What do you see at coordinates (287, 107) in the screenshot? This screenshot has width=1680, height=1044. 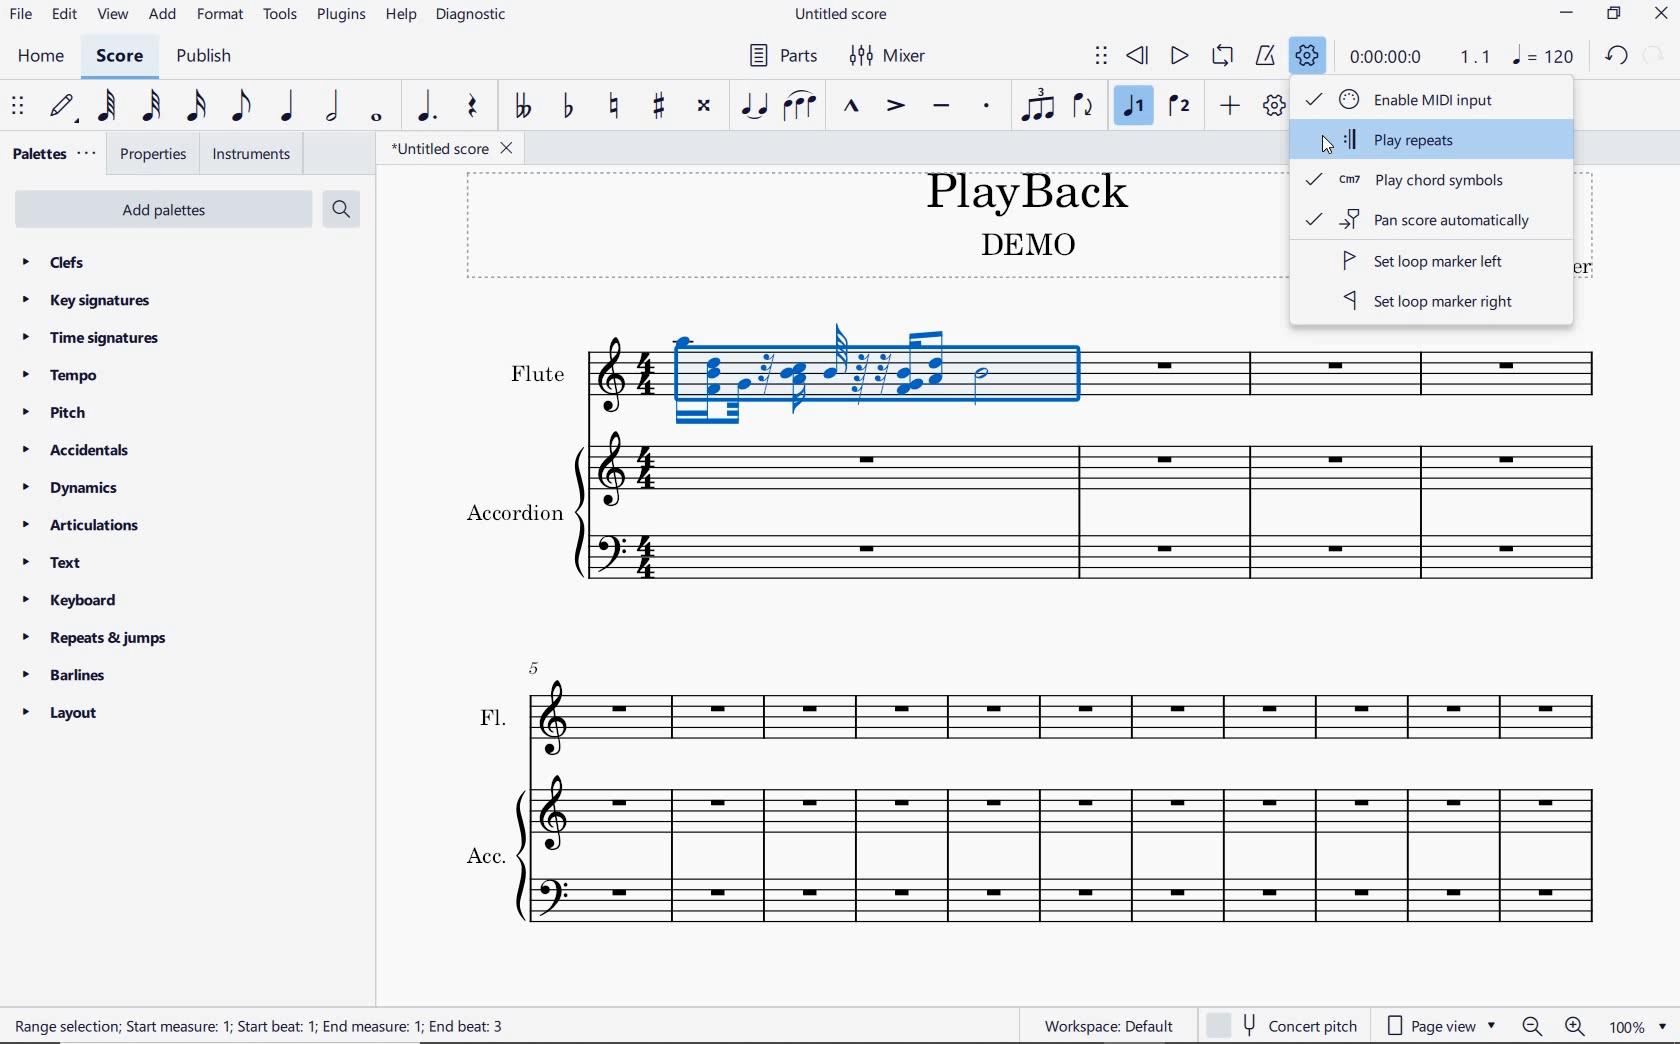 I see `quarter note` at bounding box center [287, 107].